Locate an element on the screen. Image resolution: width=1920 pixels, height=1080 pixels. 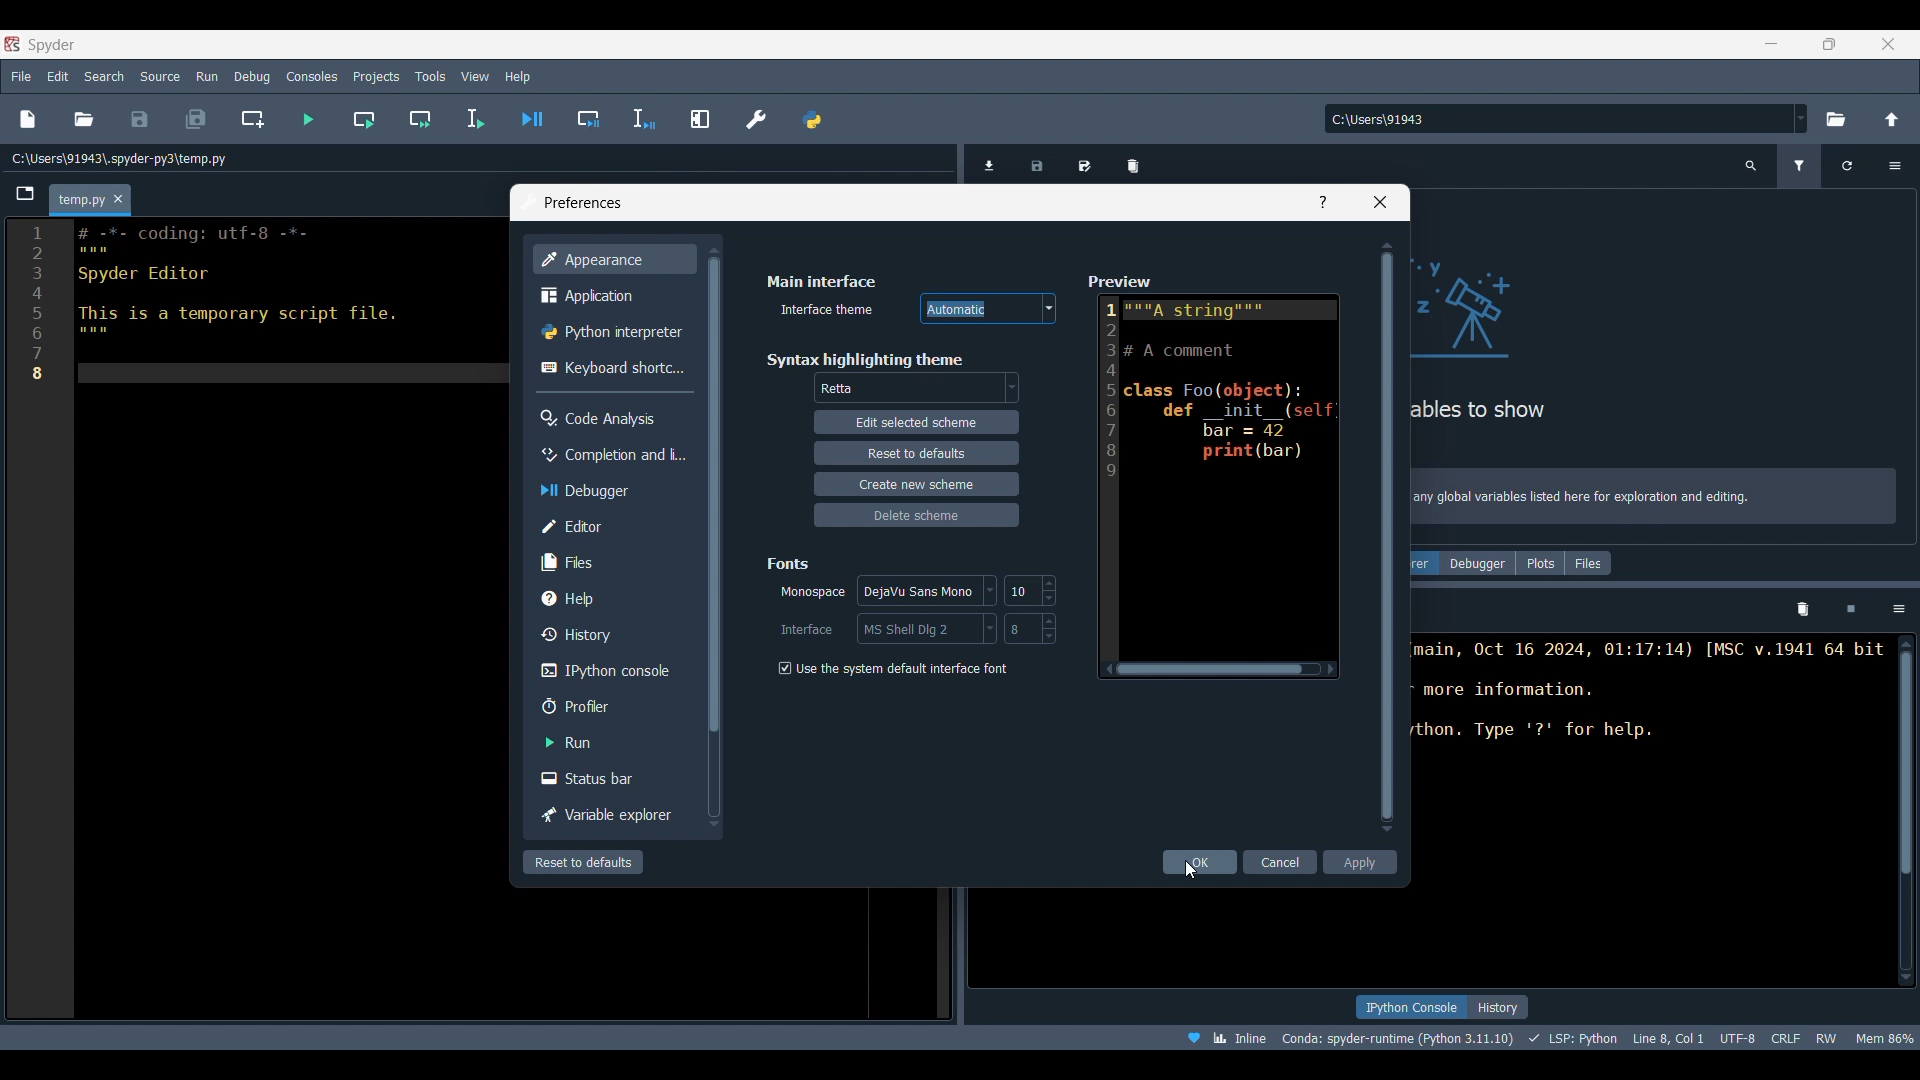
Open is located at coordinates (84, 119).